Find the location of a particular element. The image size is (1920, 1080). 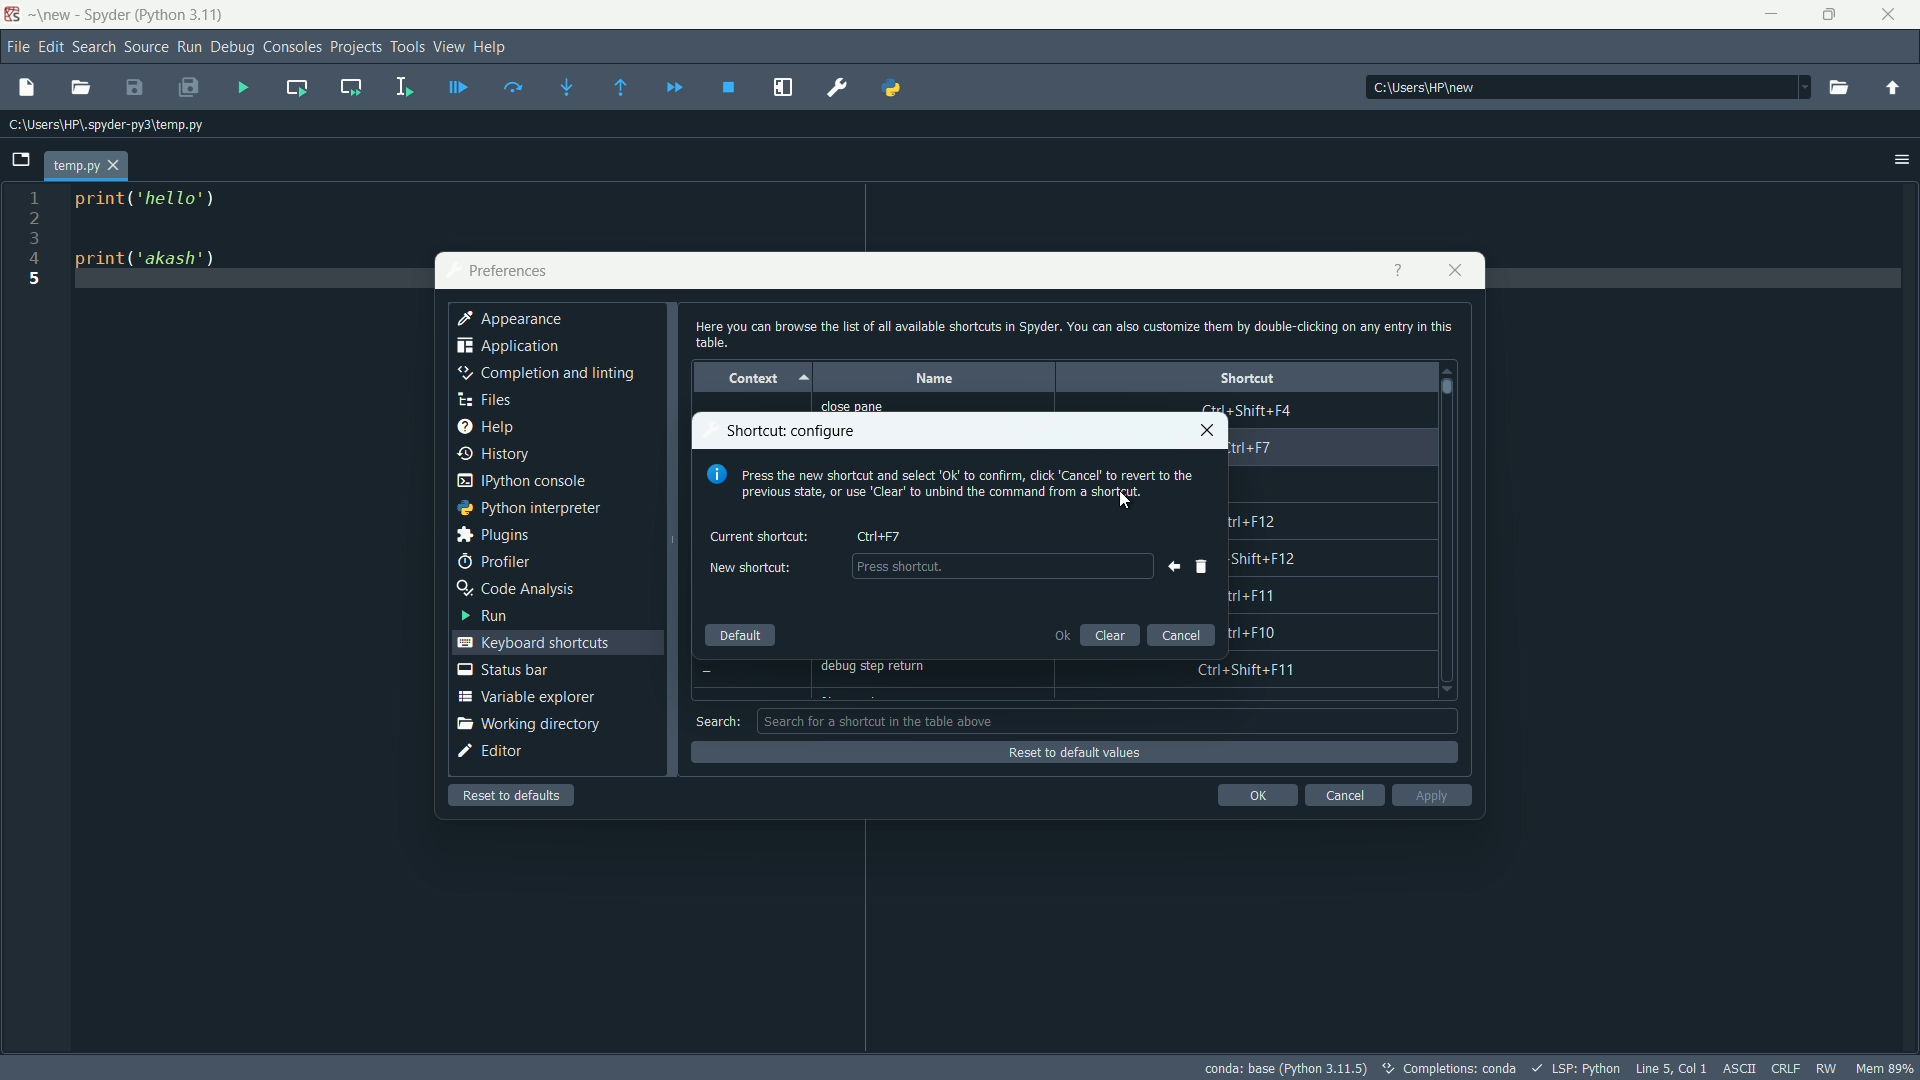

cancel is located at coordinates (1181, 636).